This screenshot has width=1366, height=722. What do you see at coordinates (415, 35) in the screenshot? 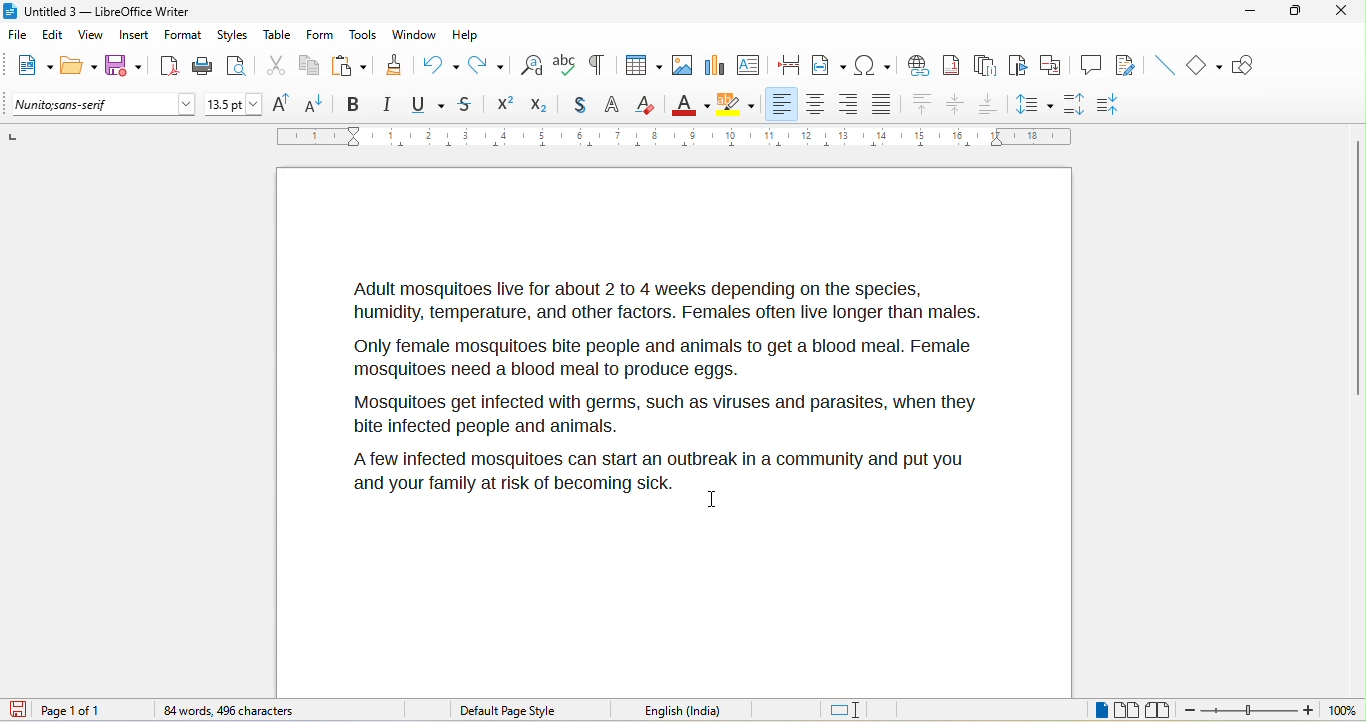
I see `window` at bounding box center [415, 35].